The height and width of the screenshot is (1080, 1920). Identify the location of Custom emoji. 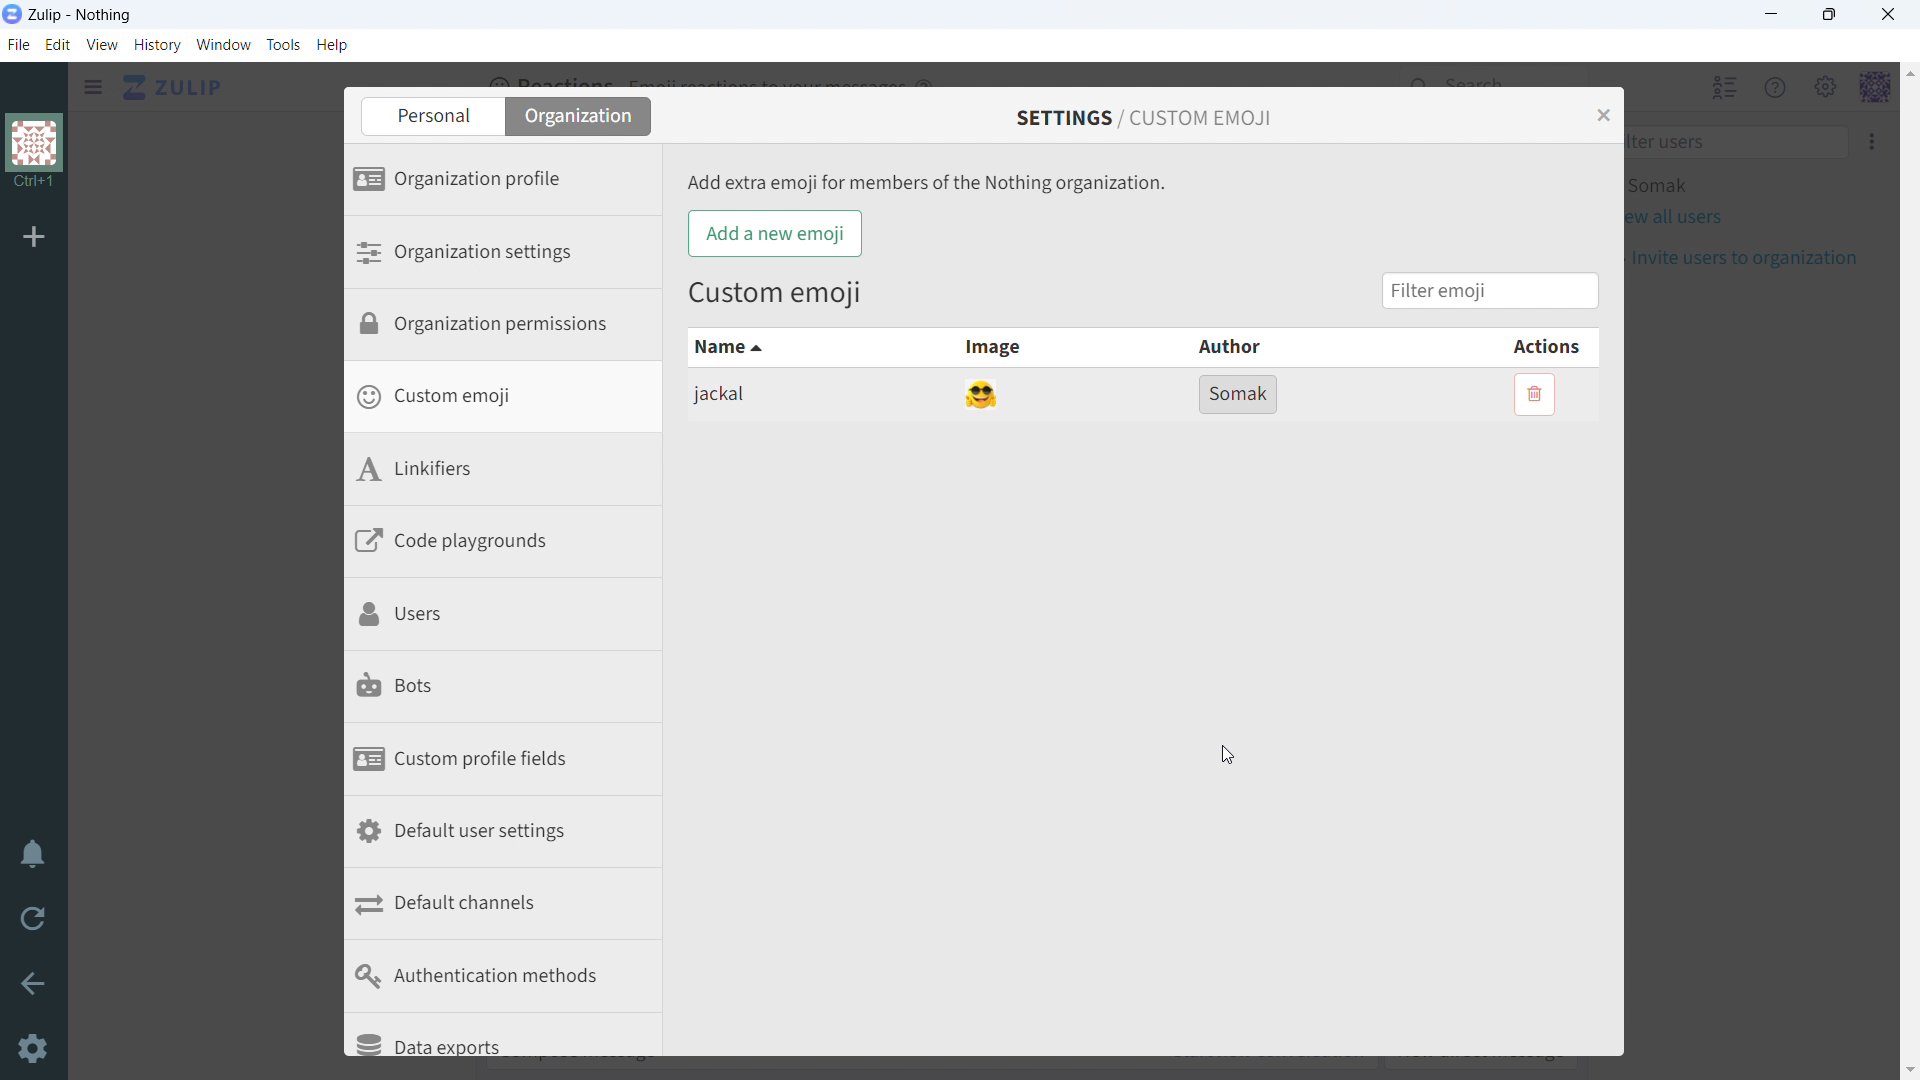
(786, 295).